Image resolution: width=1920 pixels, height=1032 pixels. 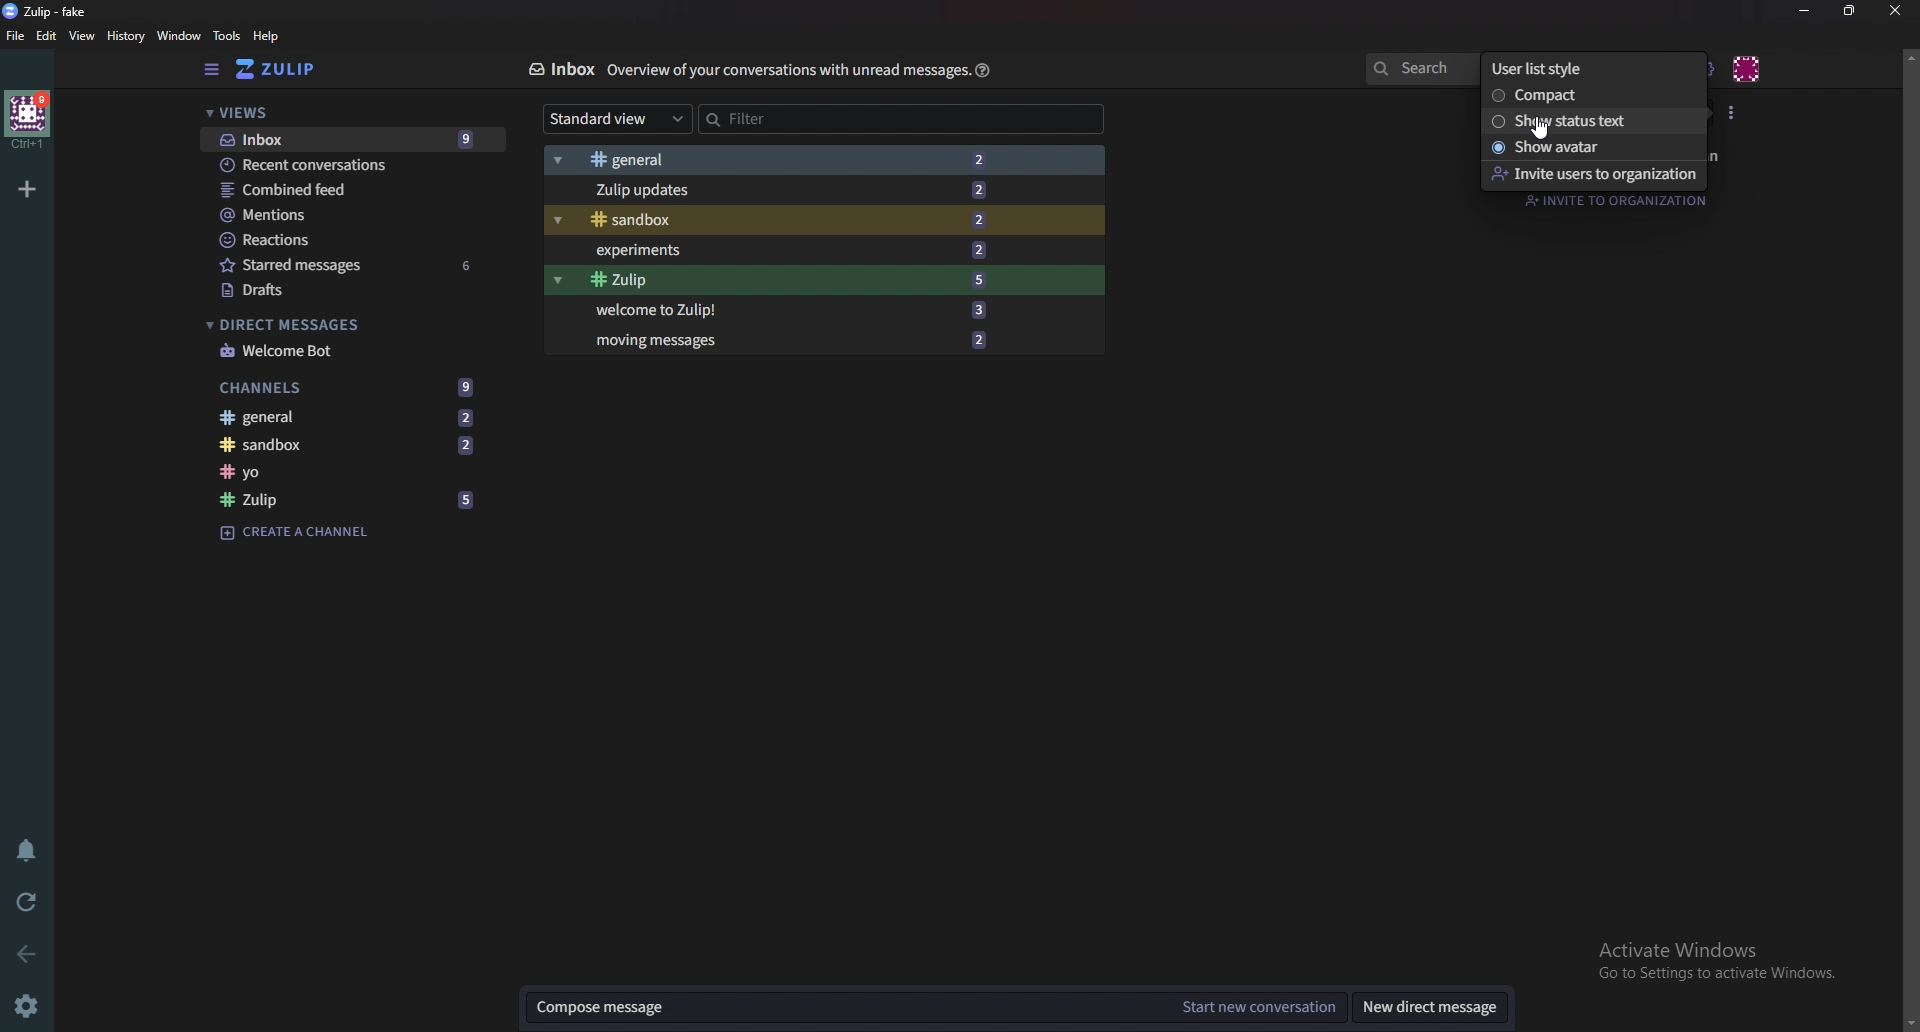 What do you see at coordinates (338, 214) in the screenshot?
I see `Mentions` at bounding box center [338, 214].